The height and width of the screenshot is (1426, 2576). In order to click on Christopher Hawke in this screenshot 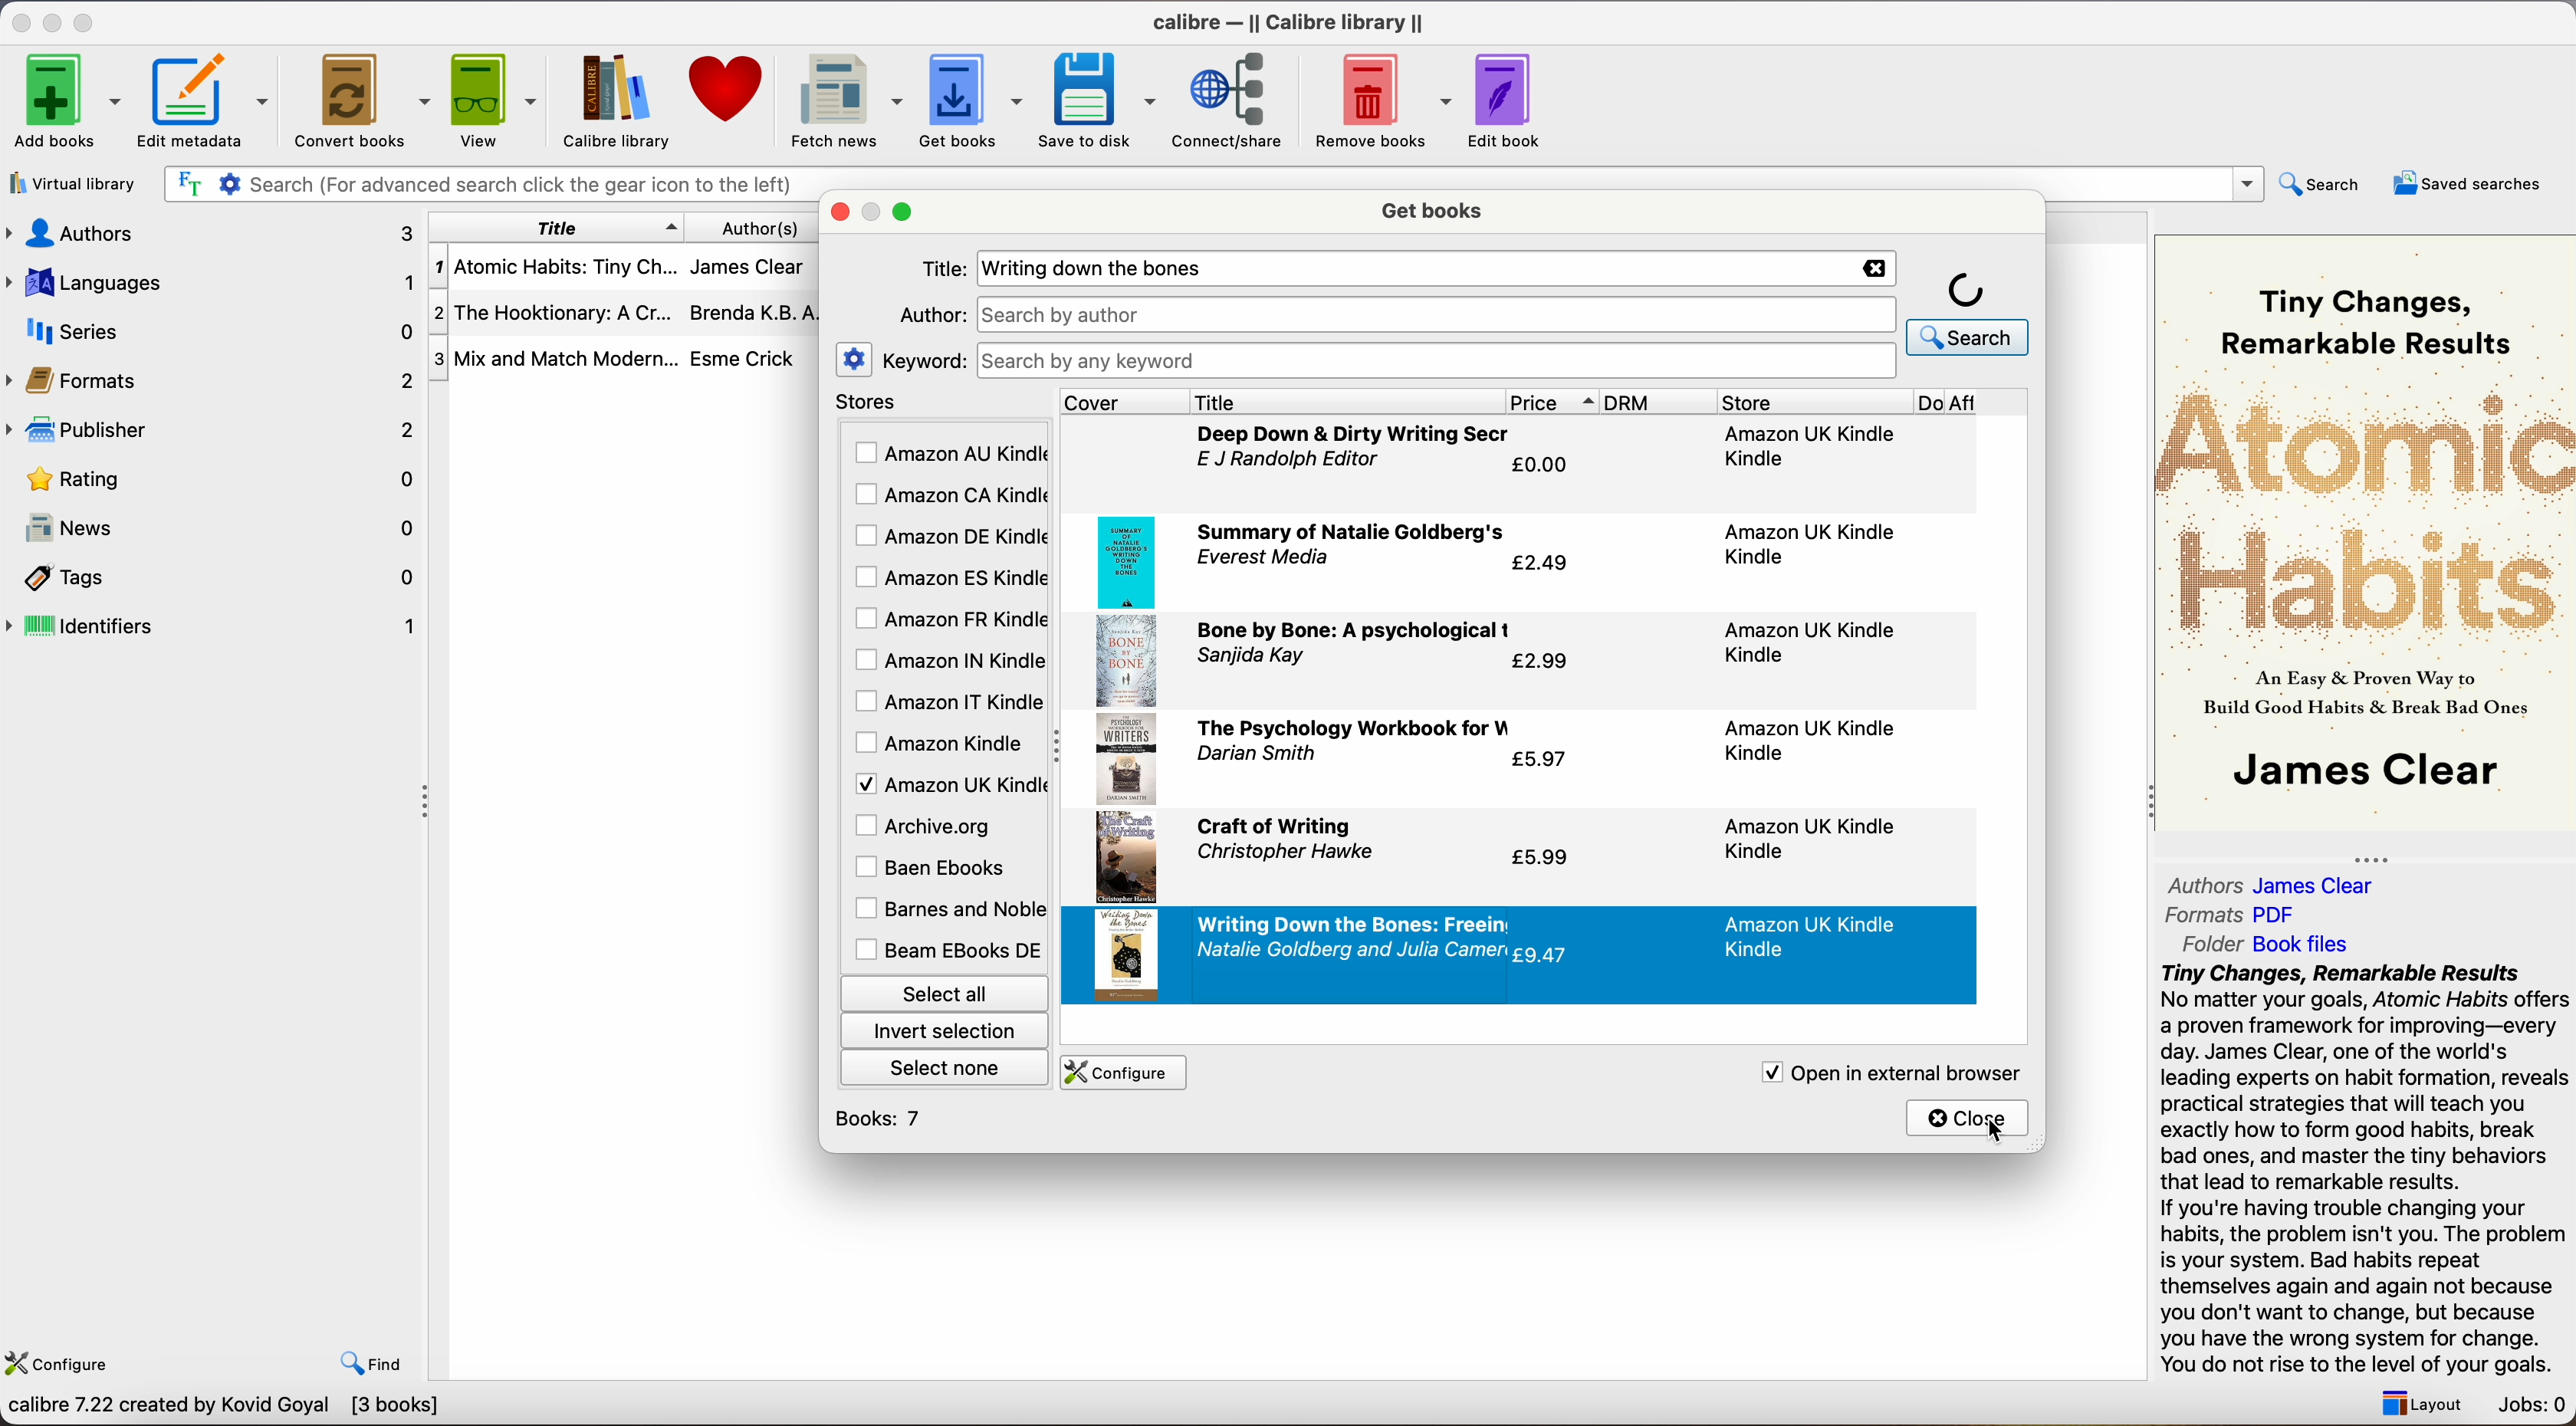, I will do `click(1282, 854)`.